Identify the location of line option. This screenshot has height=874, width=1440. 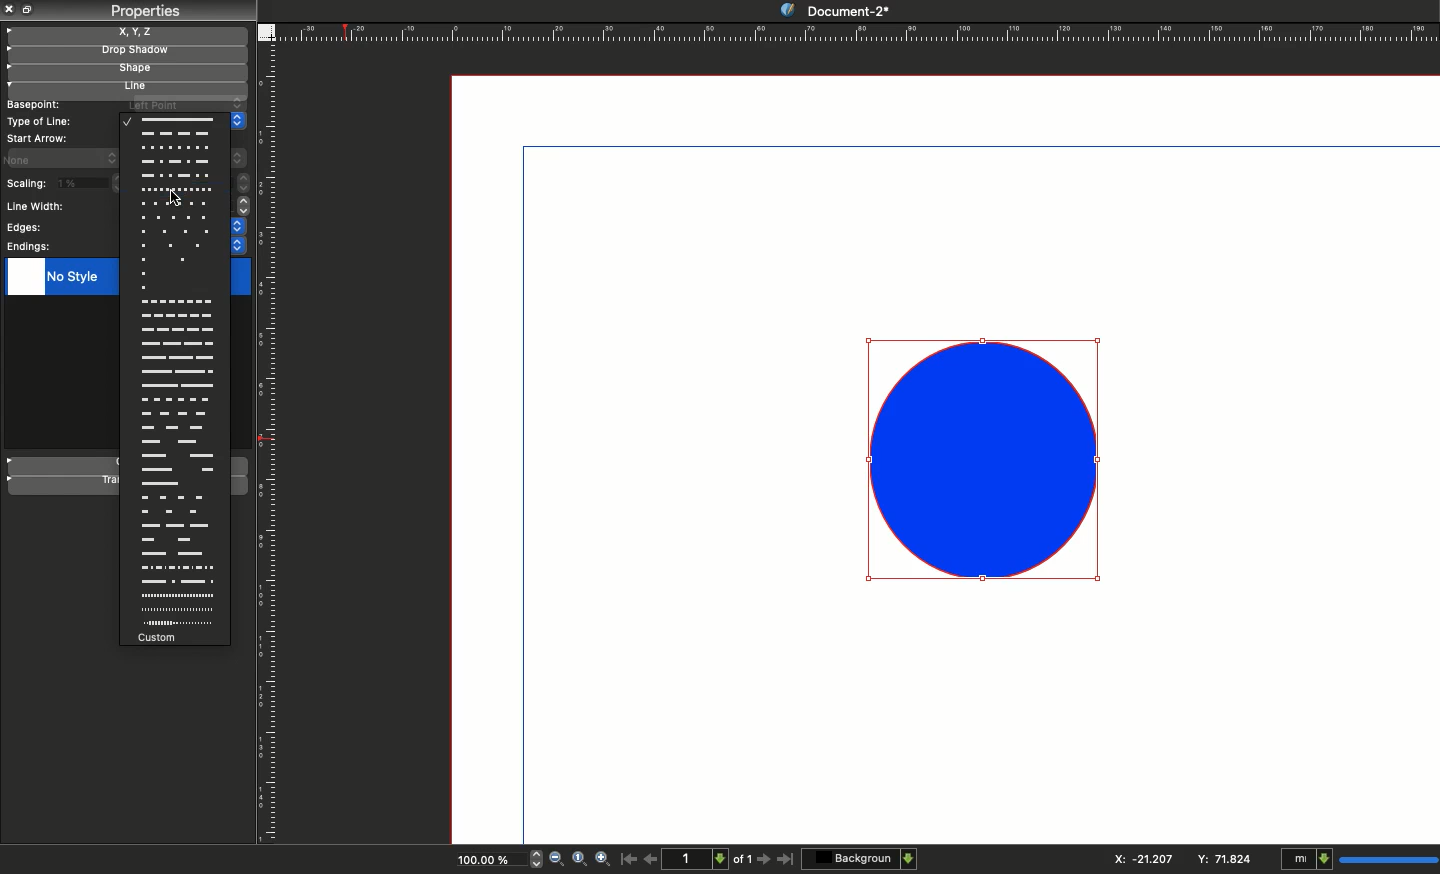
(174, 134).